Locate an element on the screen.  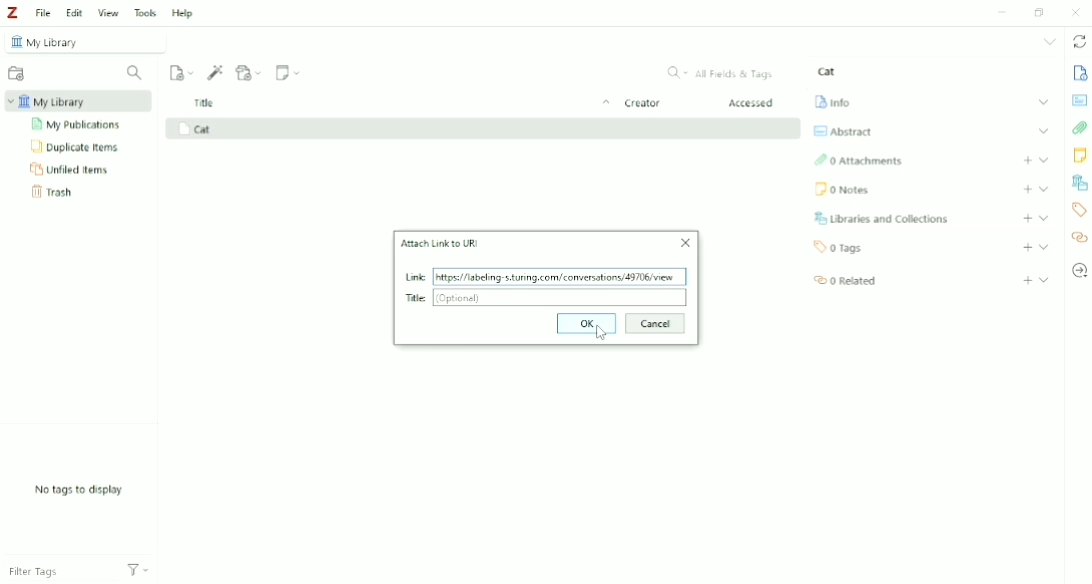
My Library is located at coordinates (87, 41).